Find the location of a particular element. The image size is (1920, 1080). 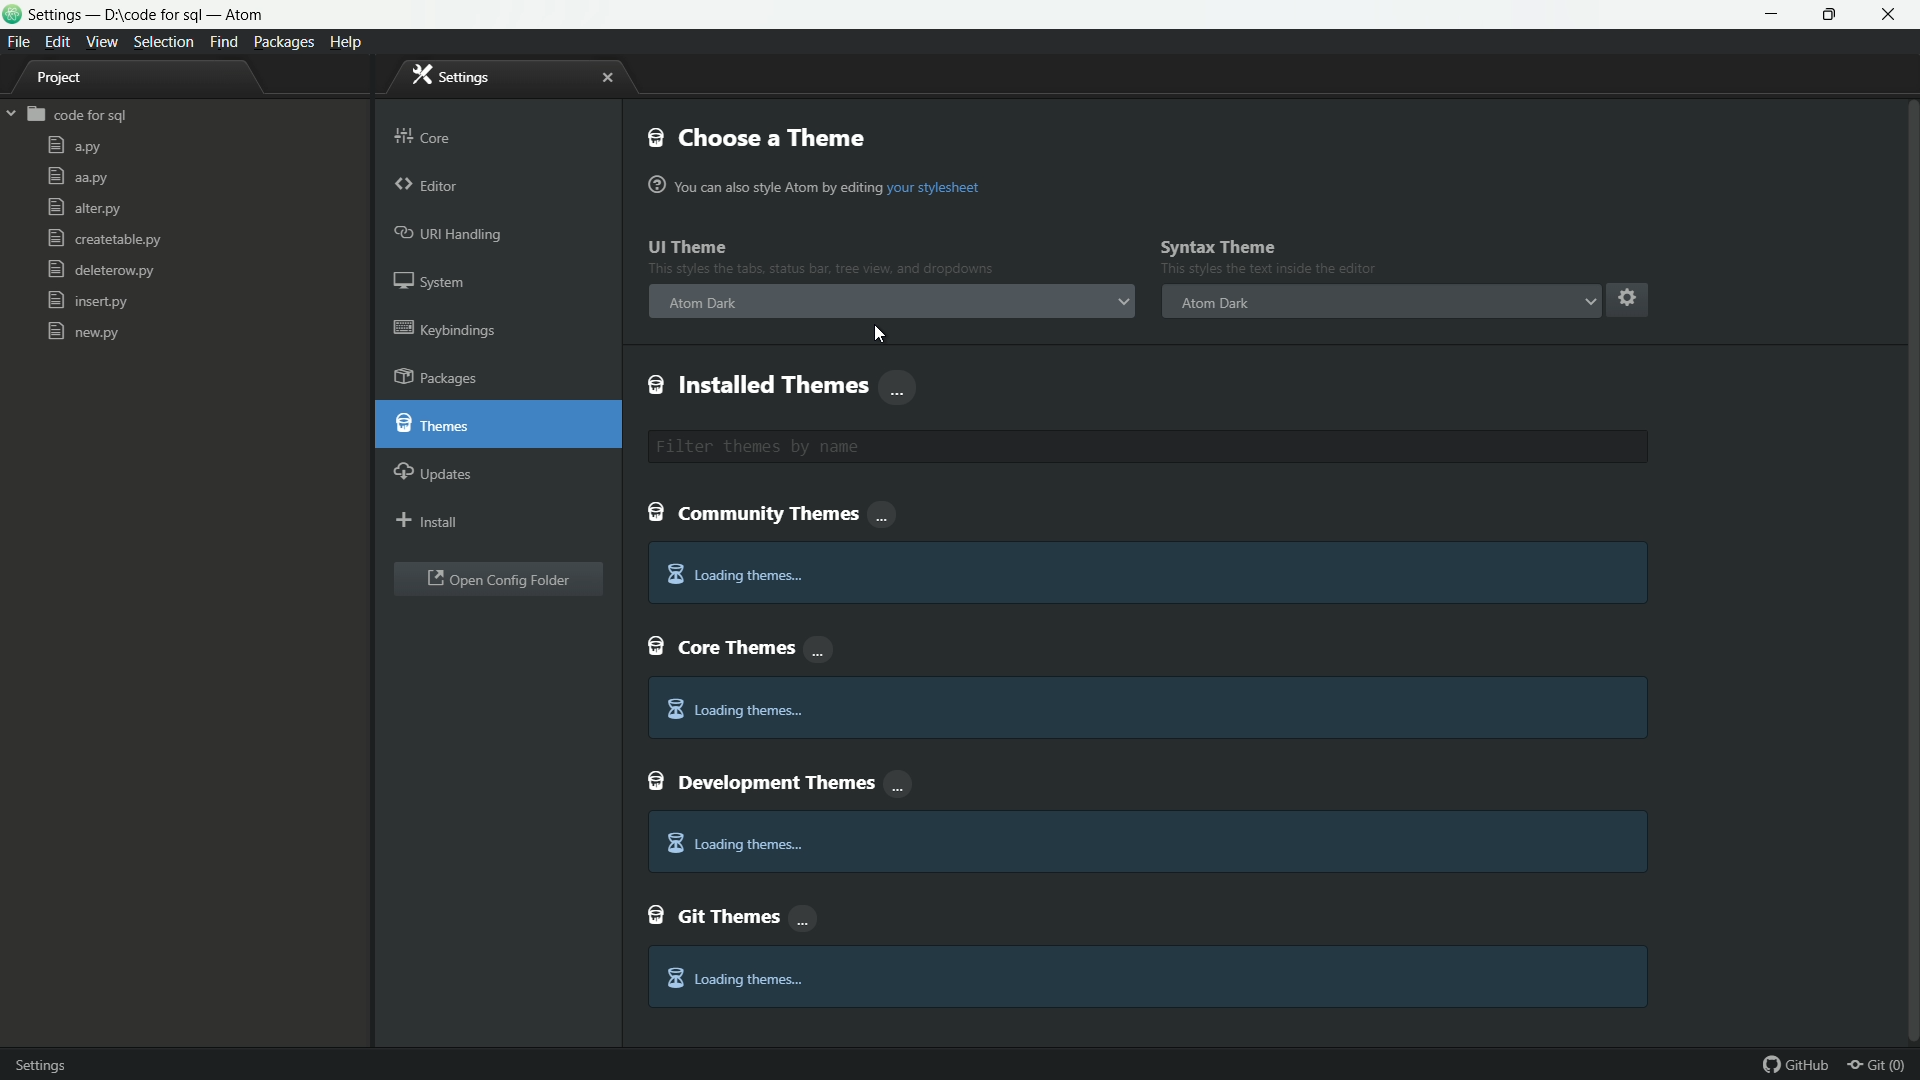

close app is located at coordinates (1891, 15).